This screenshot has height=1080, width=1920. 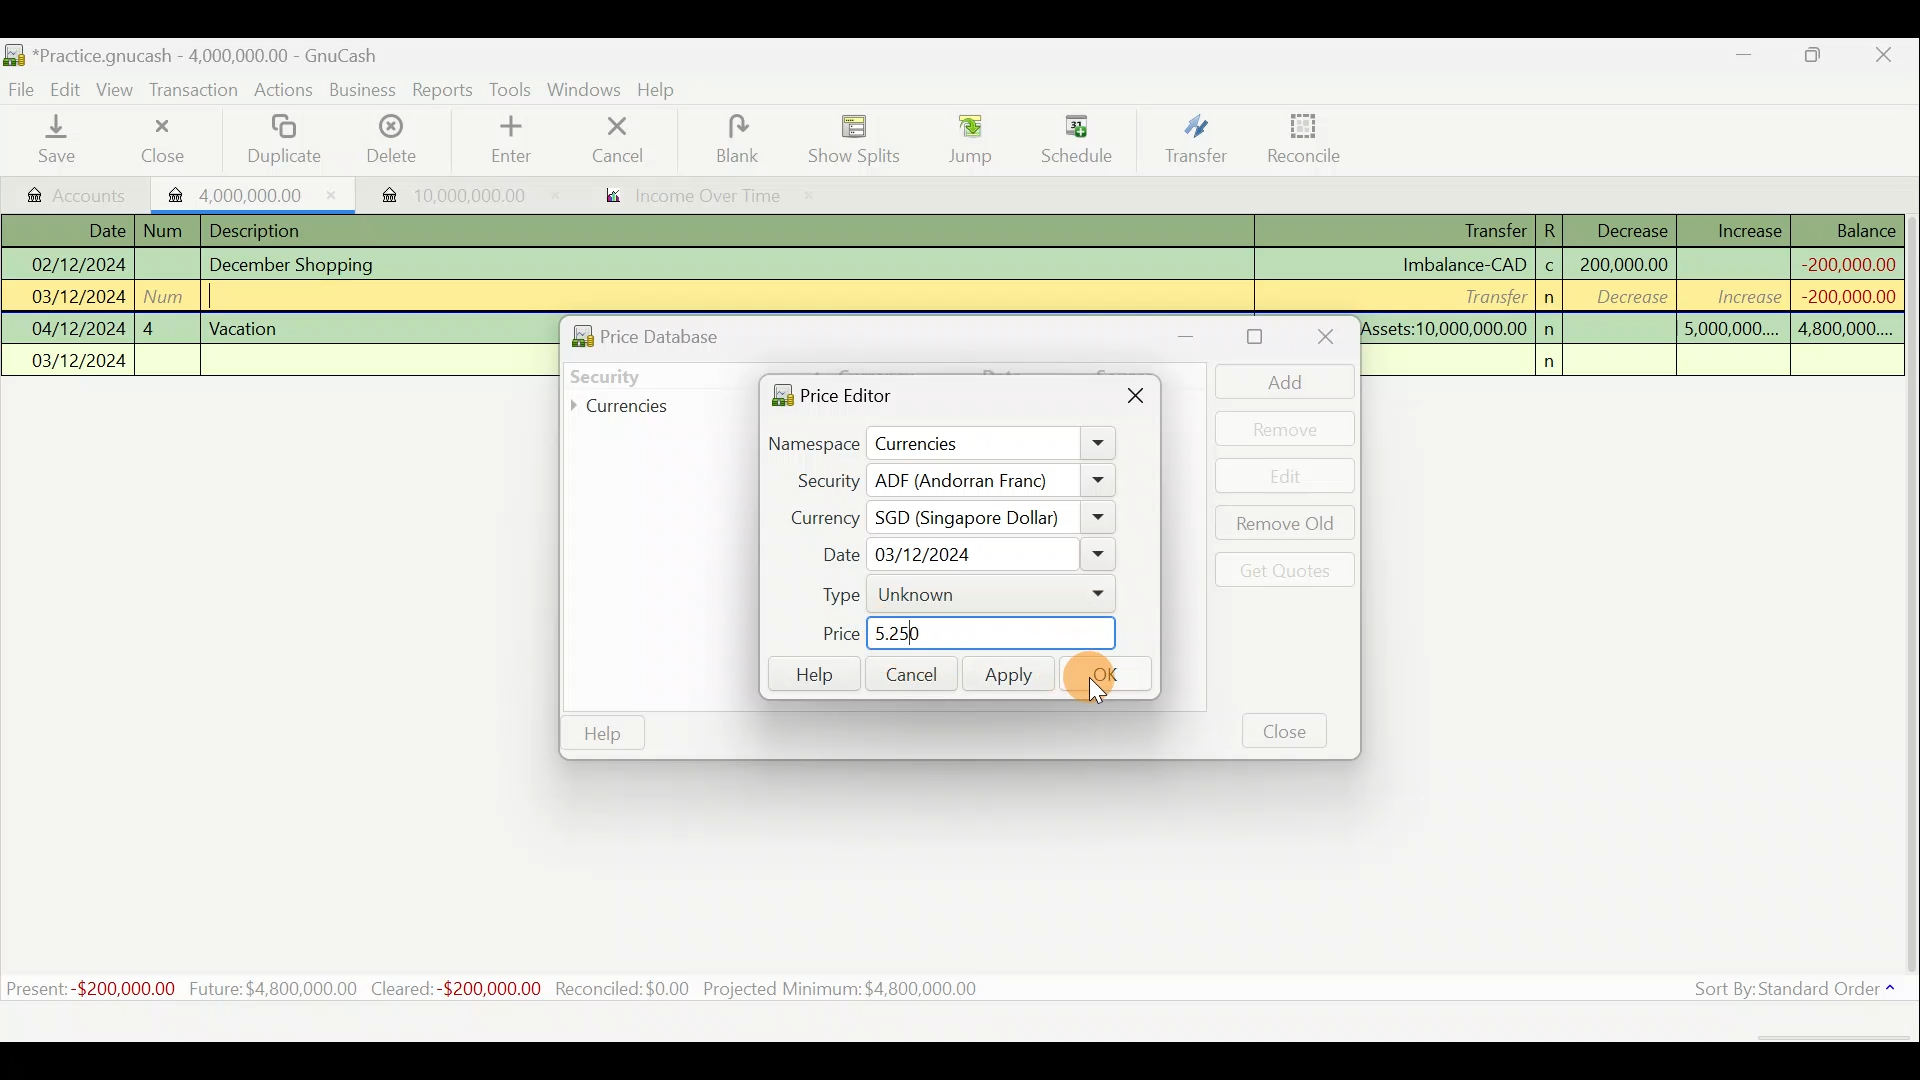 I want to click on Reconcile, so click(x=1297, y=139).